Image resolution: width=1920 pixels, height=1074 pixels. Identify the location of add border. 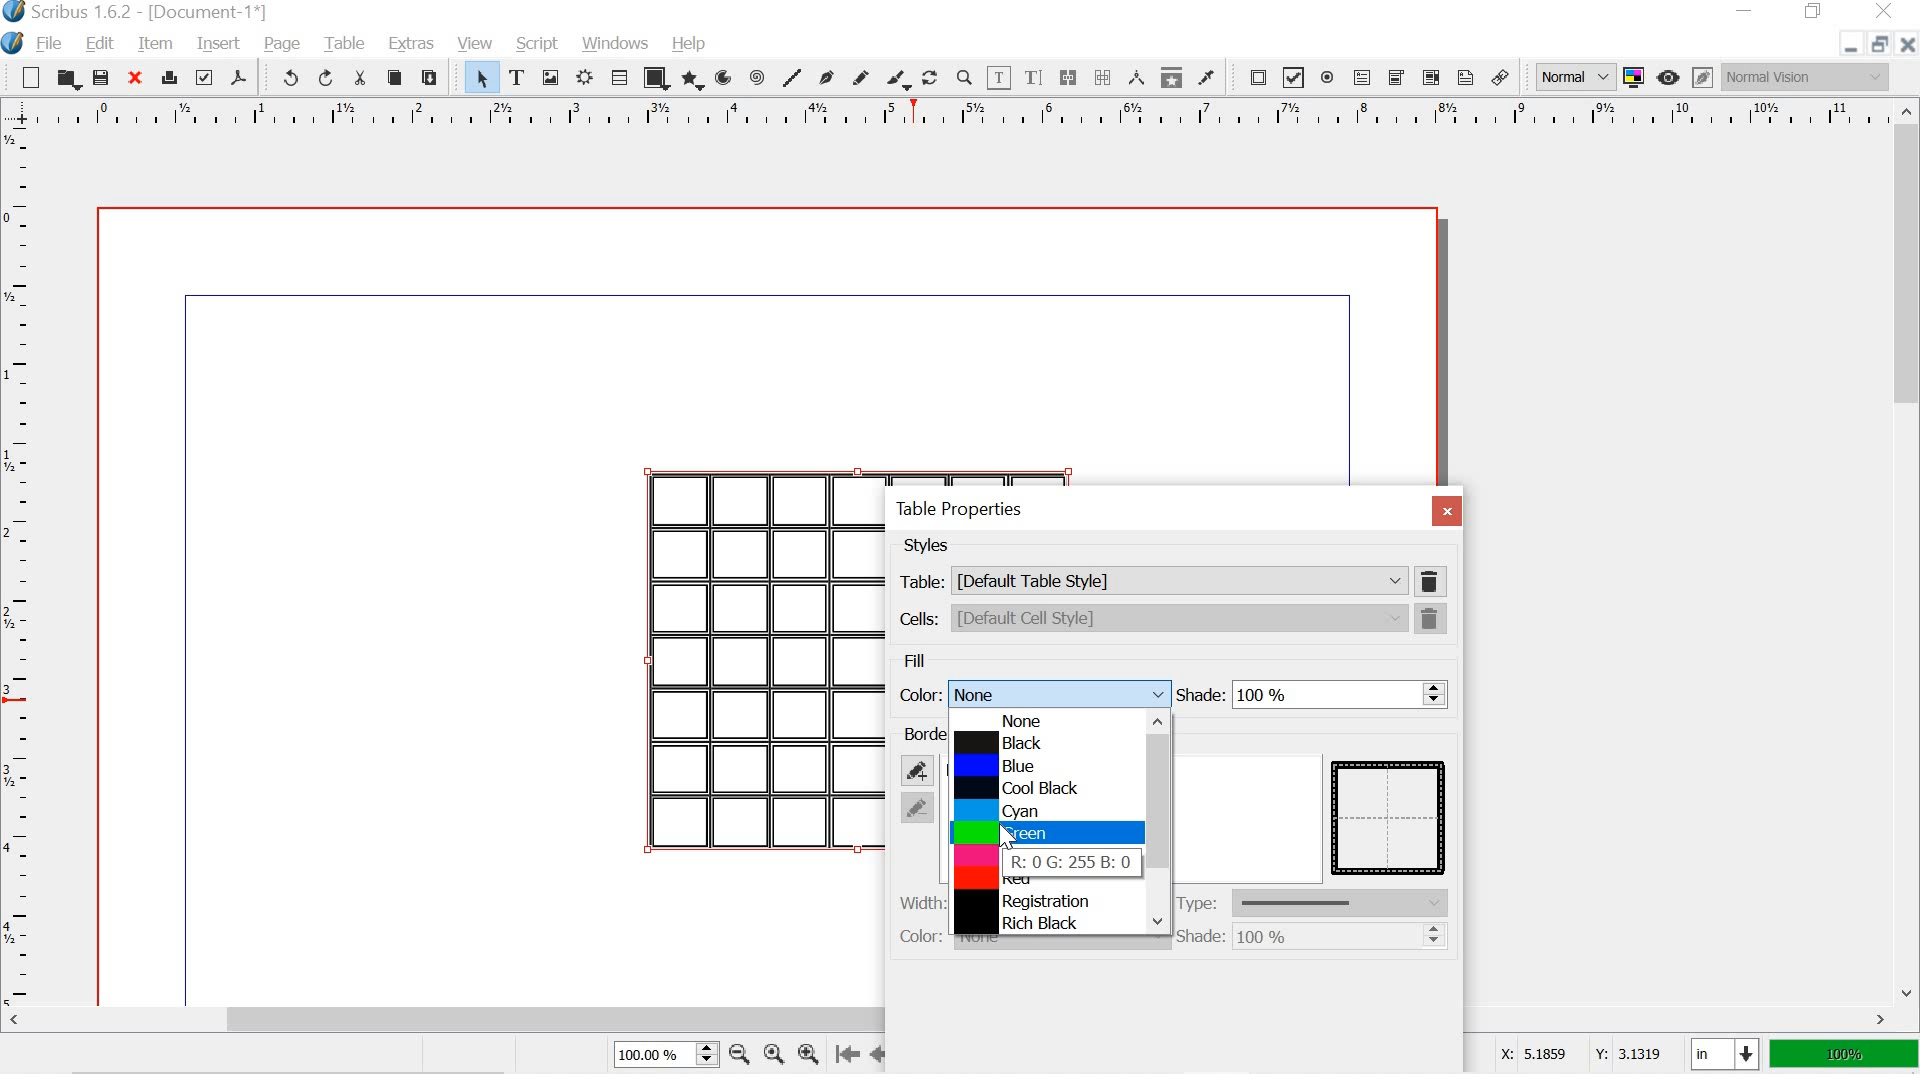
(916, 769).